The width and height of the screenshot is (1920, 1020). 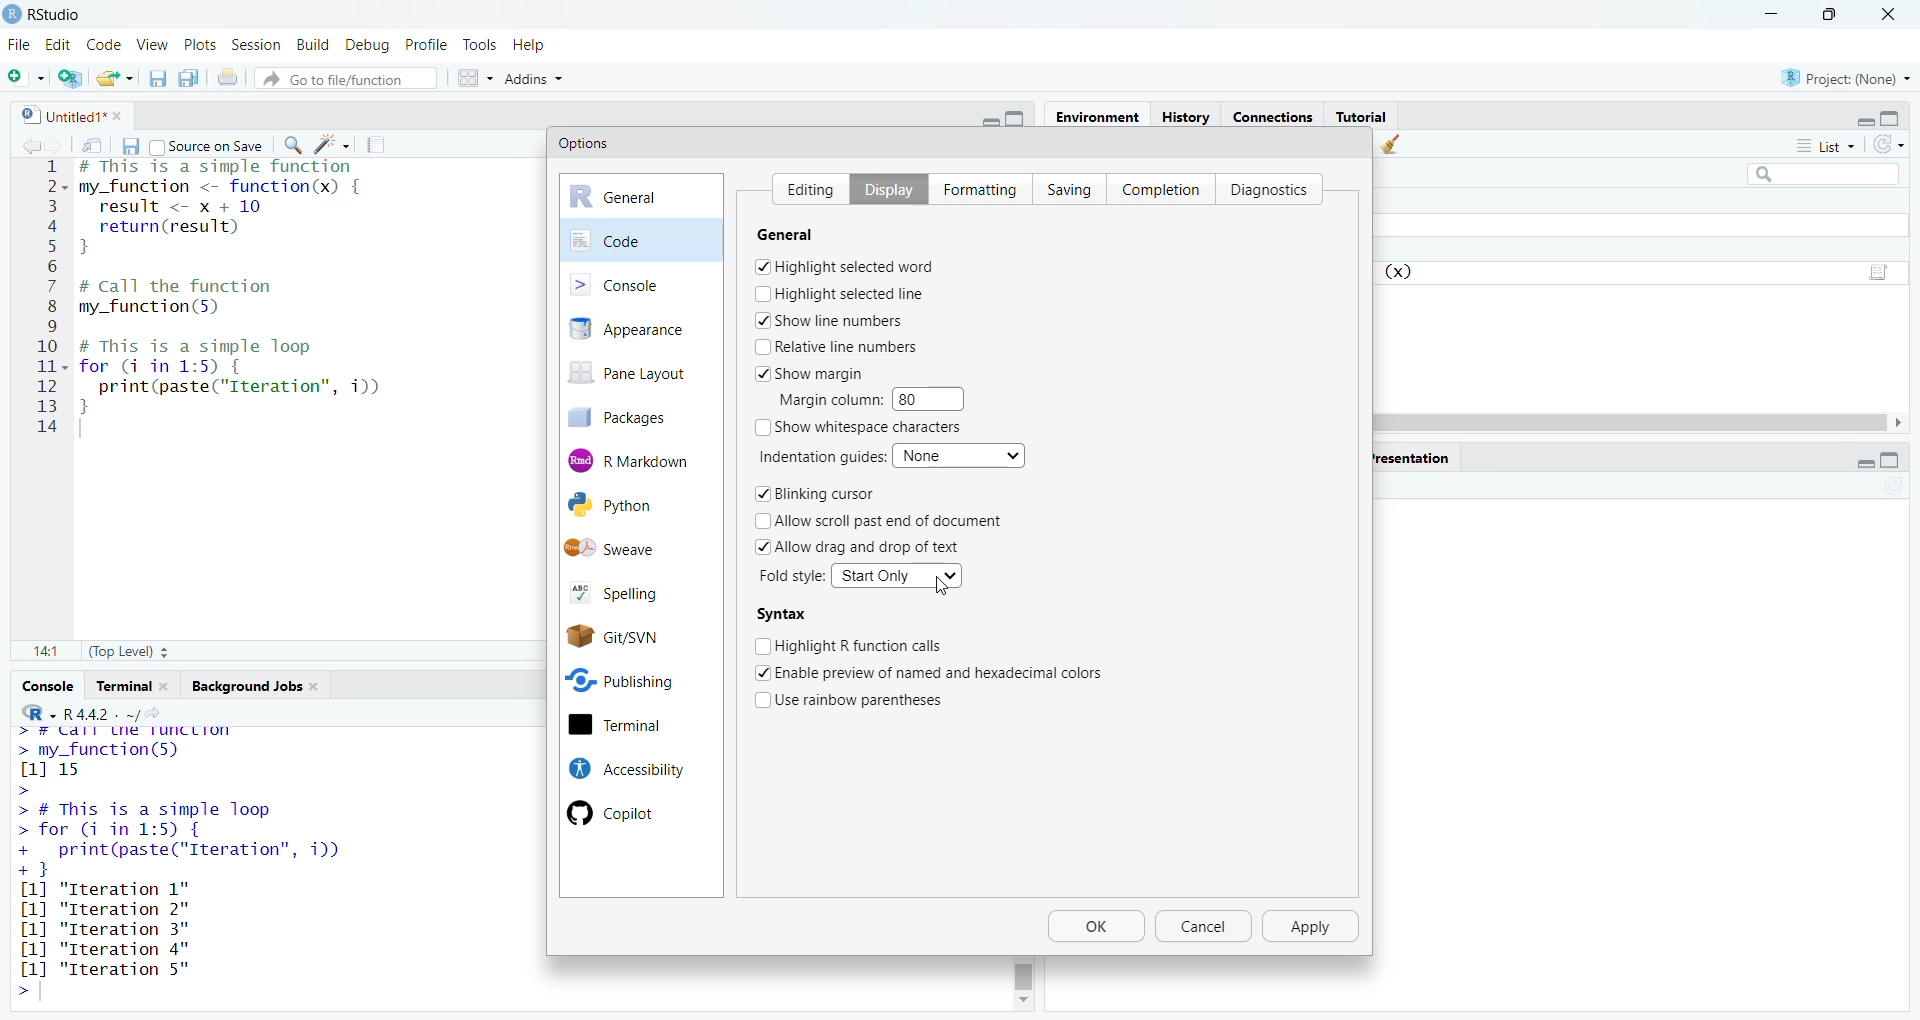 I want to click on relative line numbers, so click(x=838, y=346).